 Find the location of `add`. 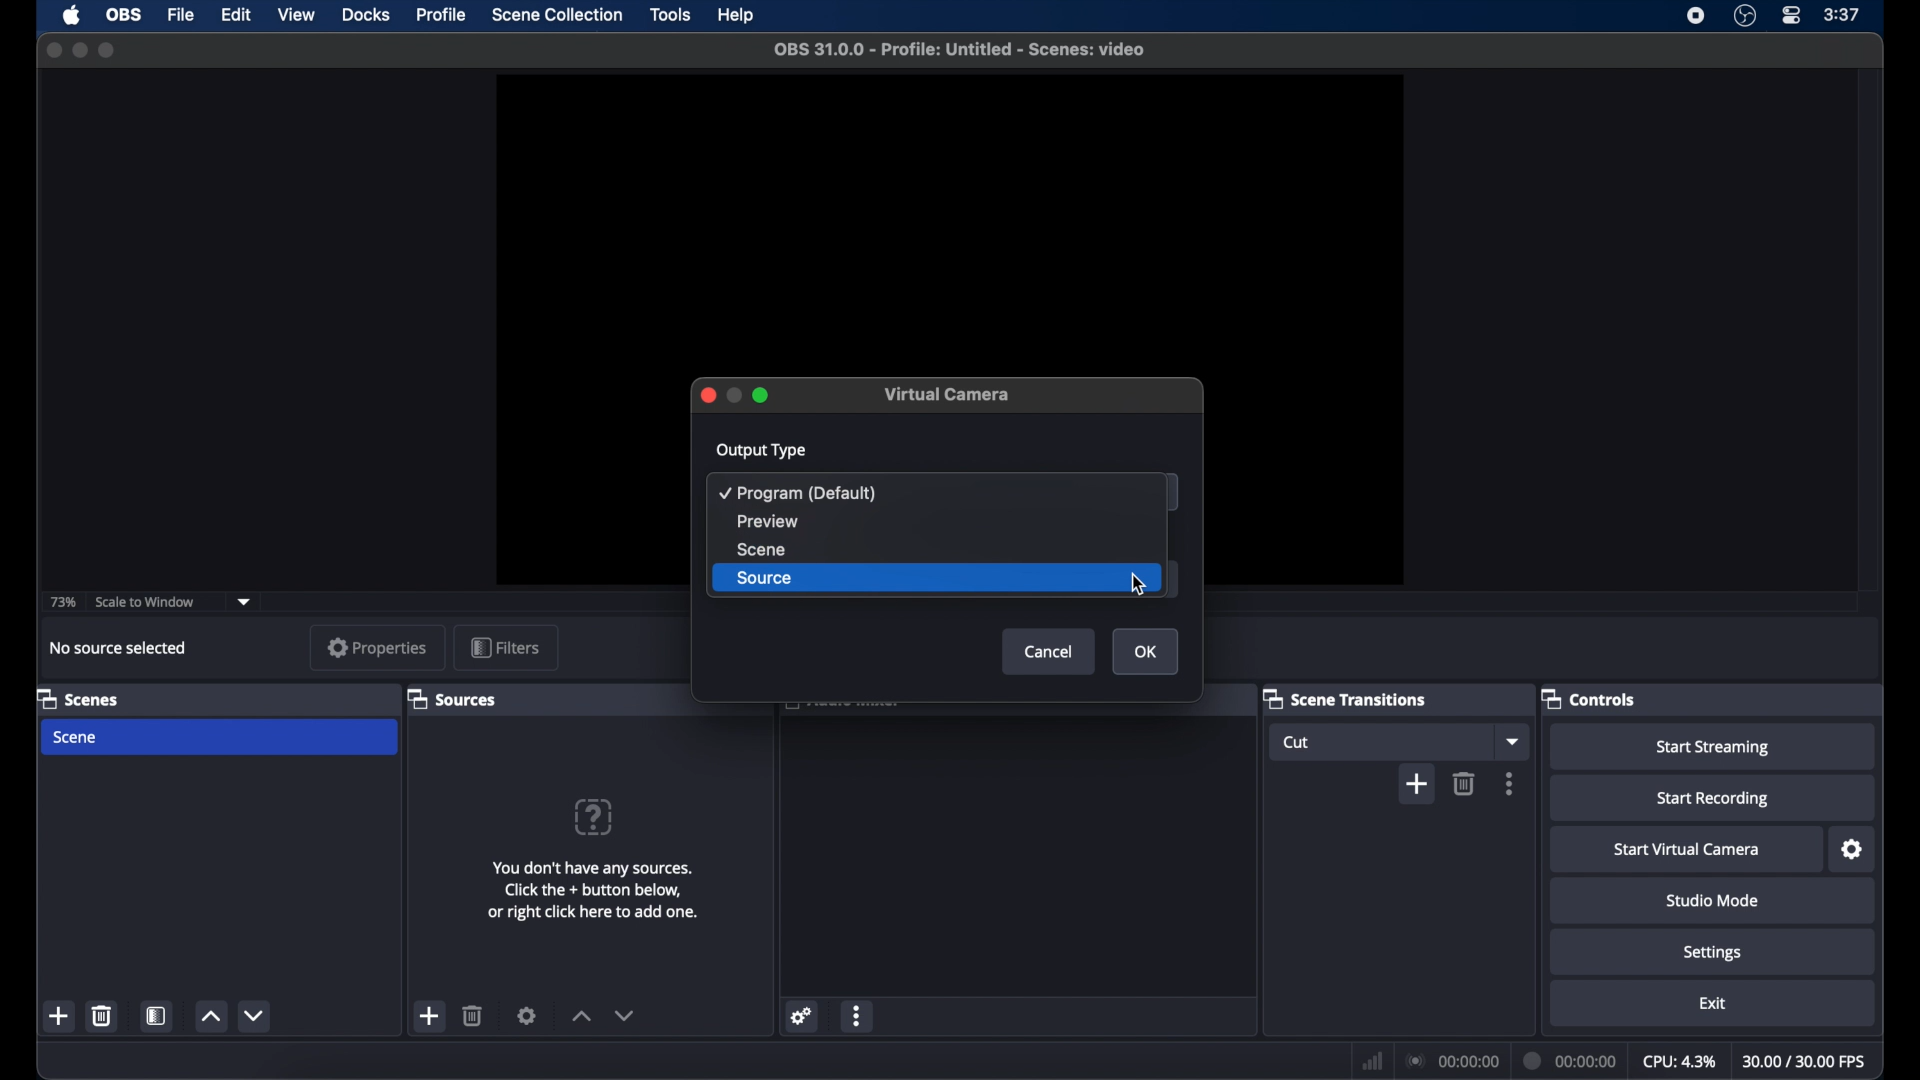

add is located at coordinates (1416, 785).